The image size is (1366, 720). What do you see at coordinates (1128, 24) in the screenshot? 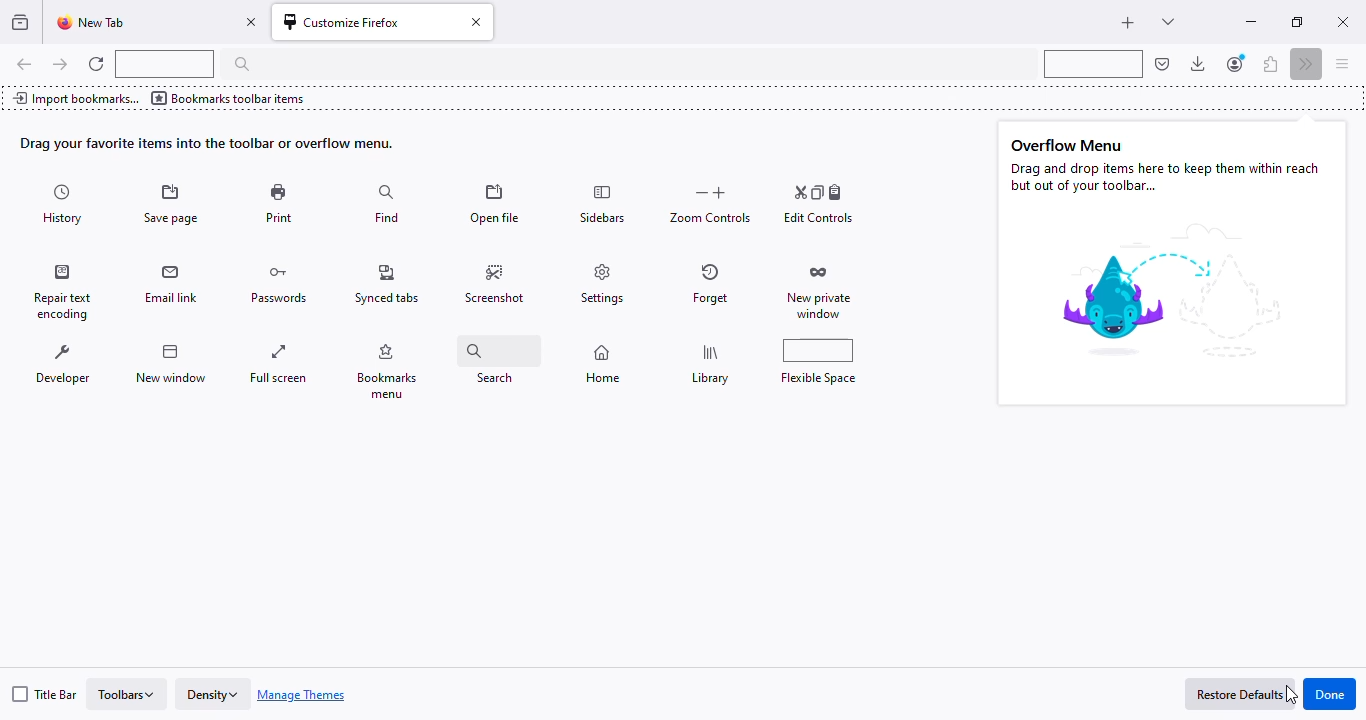
I see `new tab` at bounding box center [1128, 24].